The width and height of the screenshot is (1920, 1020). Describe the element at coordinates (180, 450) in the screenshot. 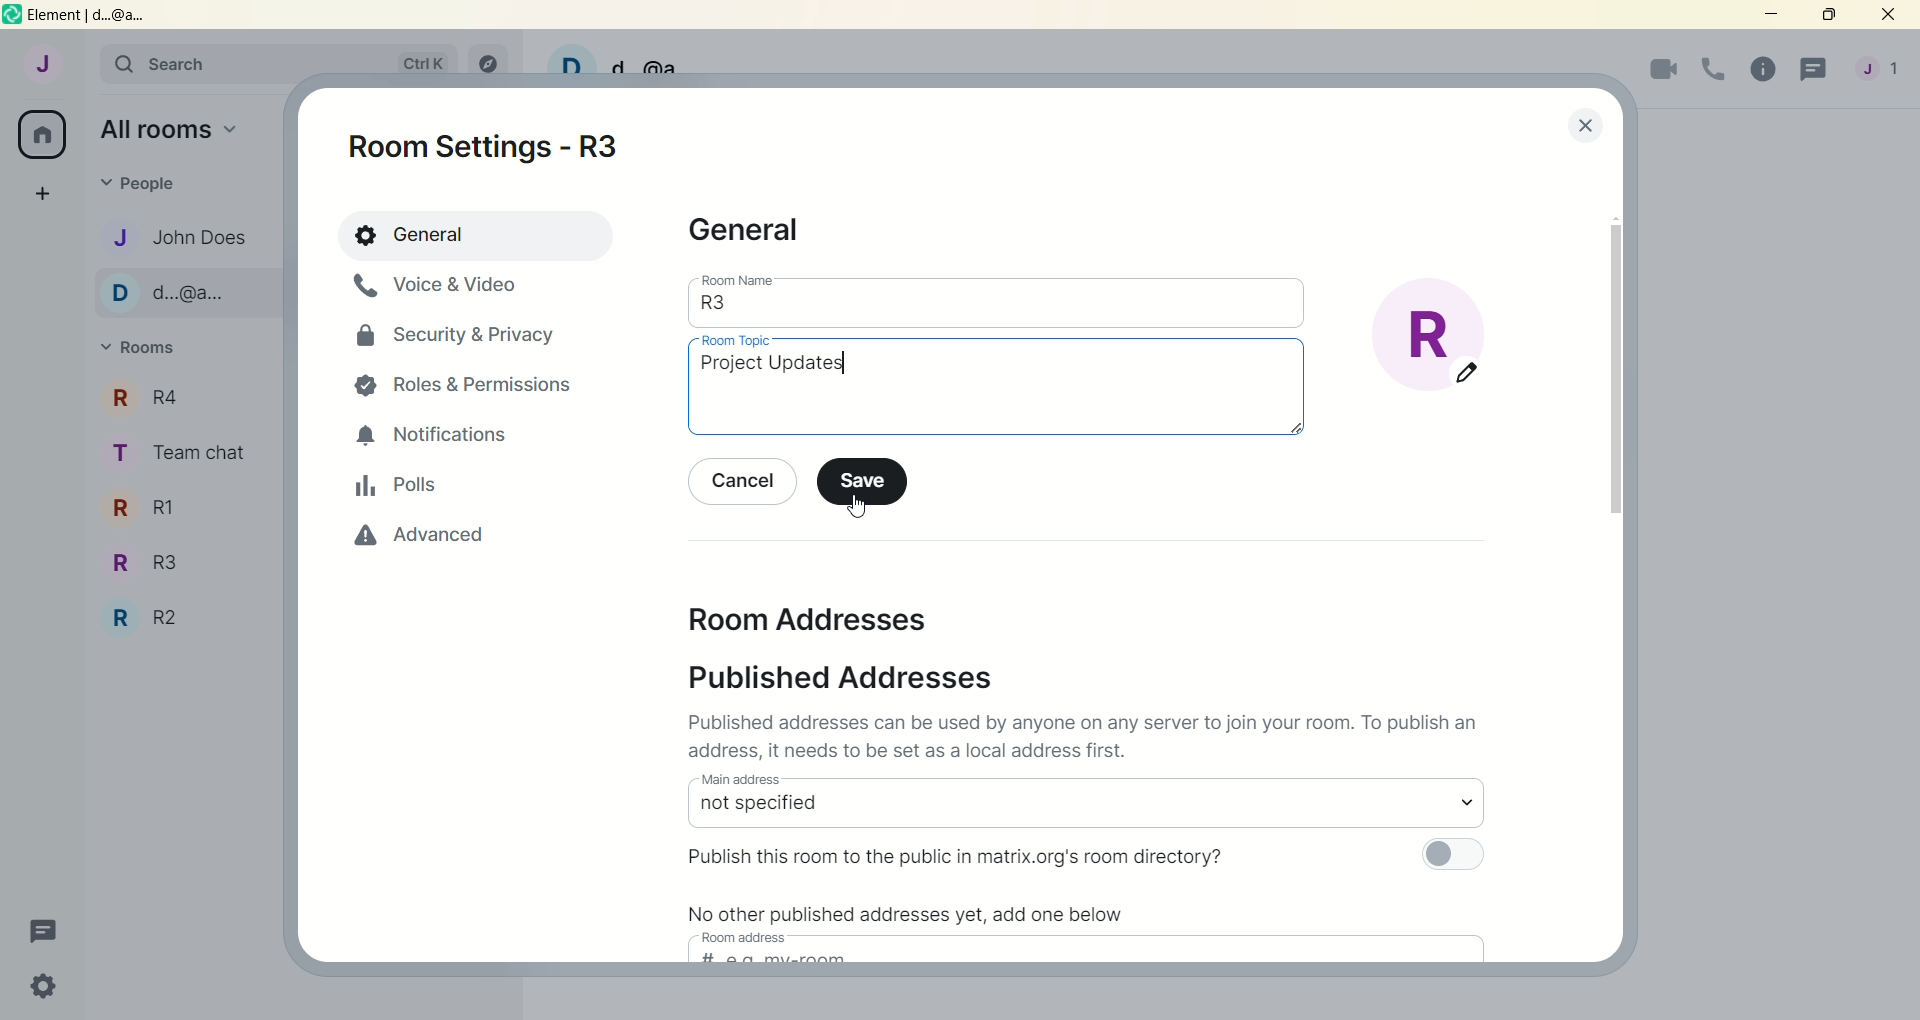

I see `team chat` at that location.